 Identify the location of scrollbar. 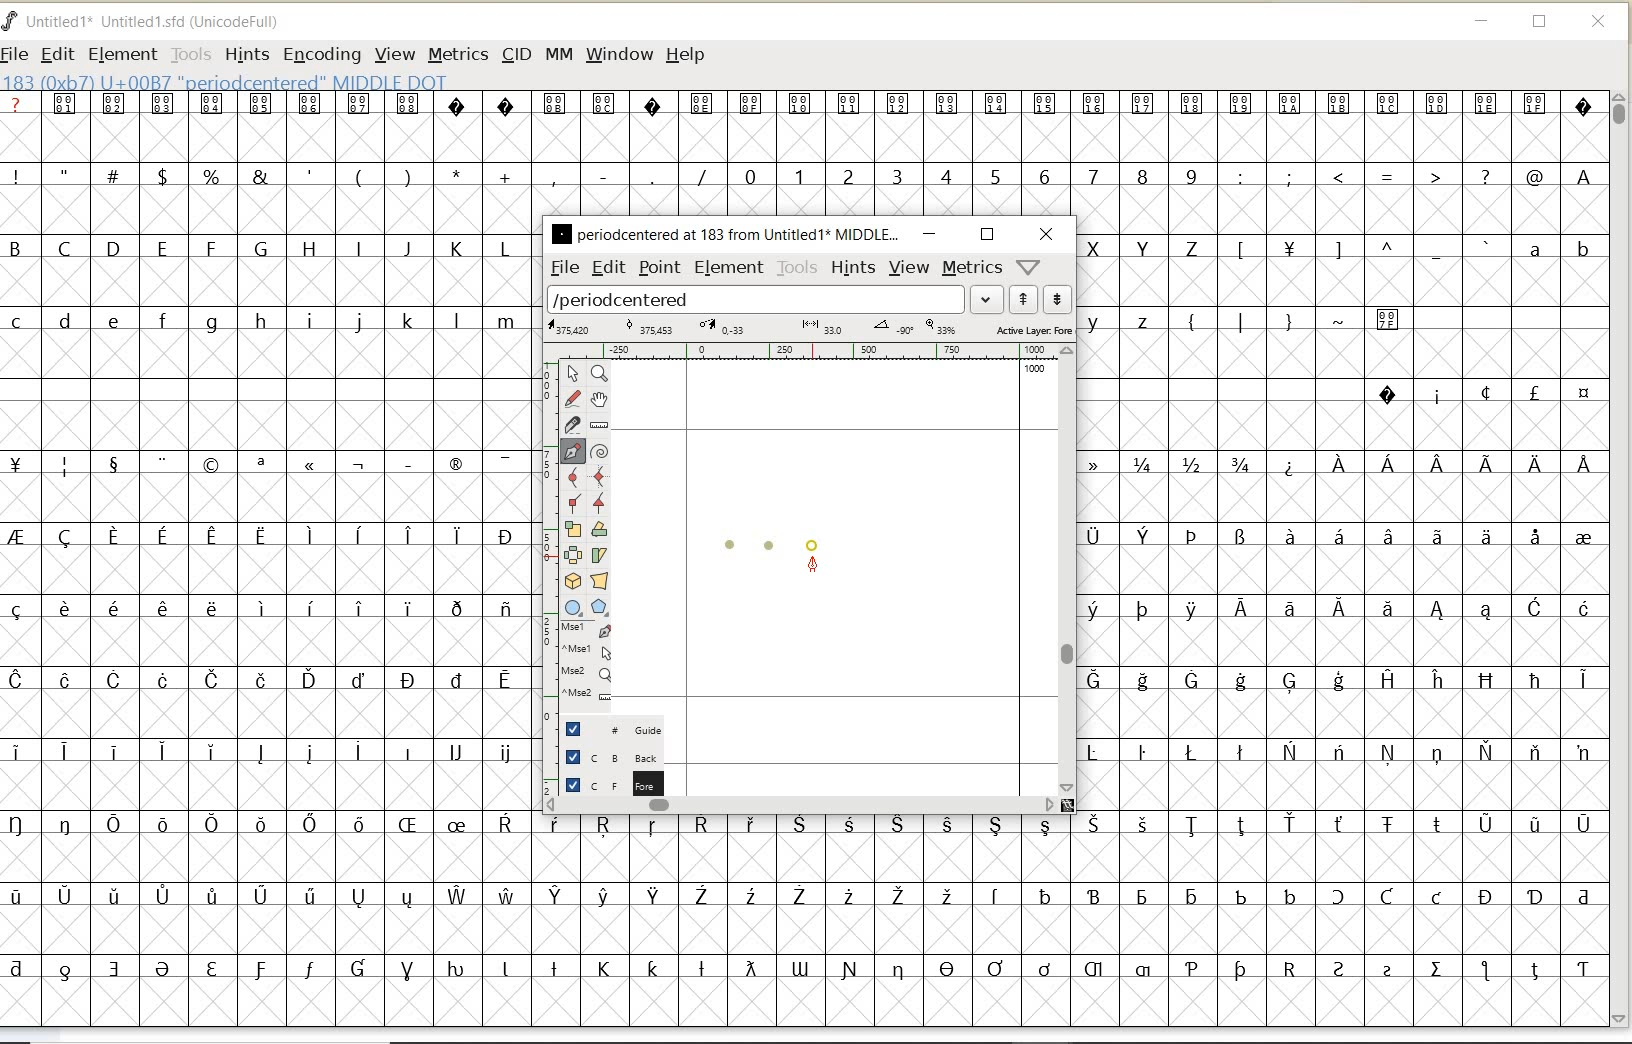
(1069, 568).